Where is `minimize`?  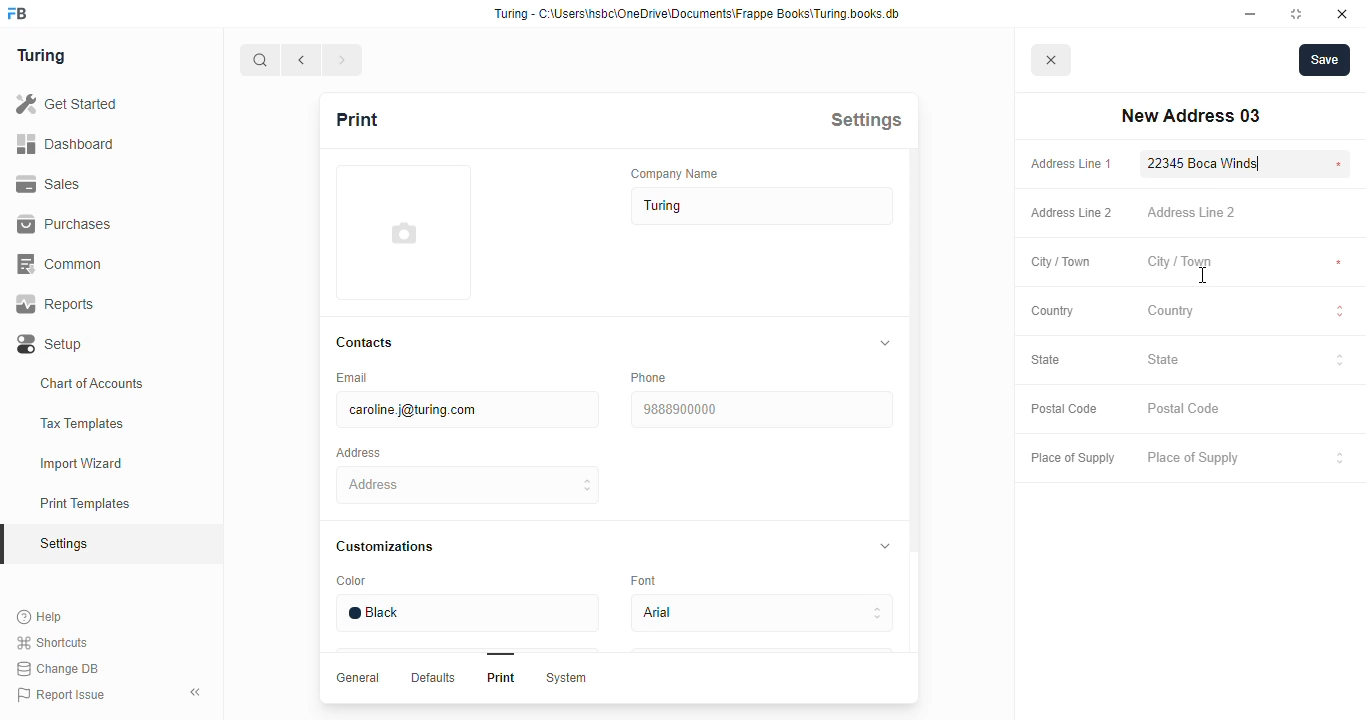 minimize is located at coordinates (1251, 14).